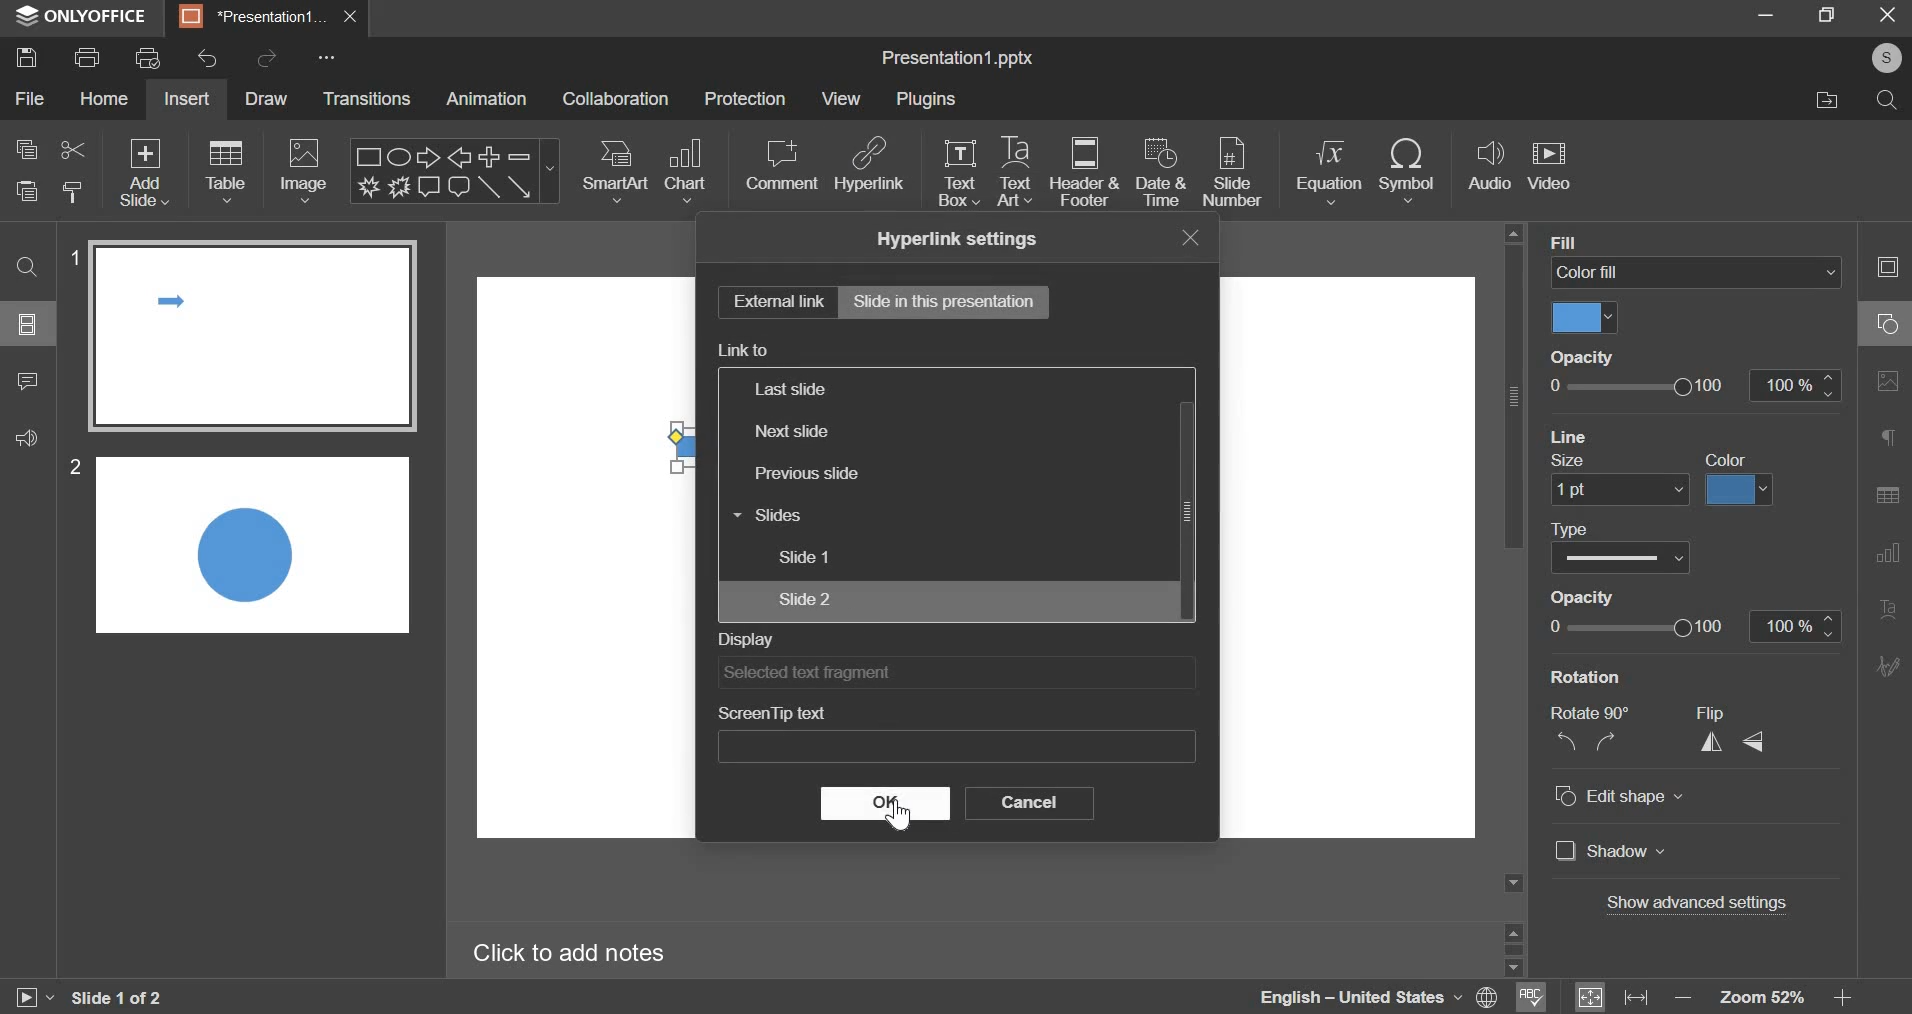  What do you see at coordinates (71, 258) in the screenshot?
I see `1` at bounding box center [71, 258].